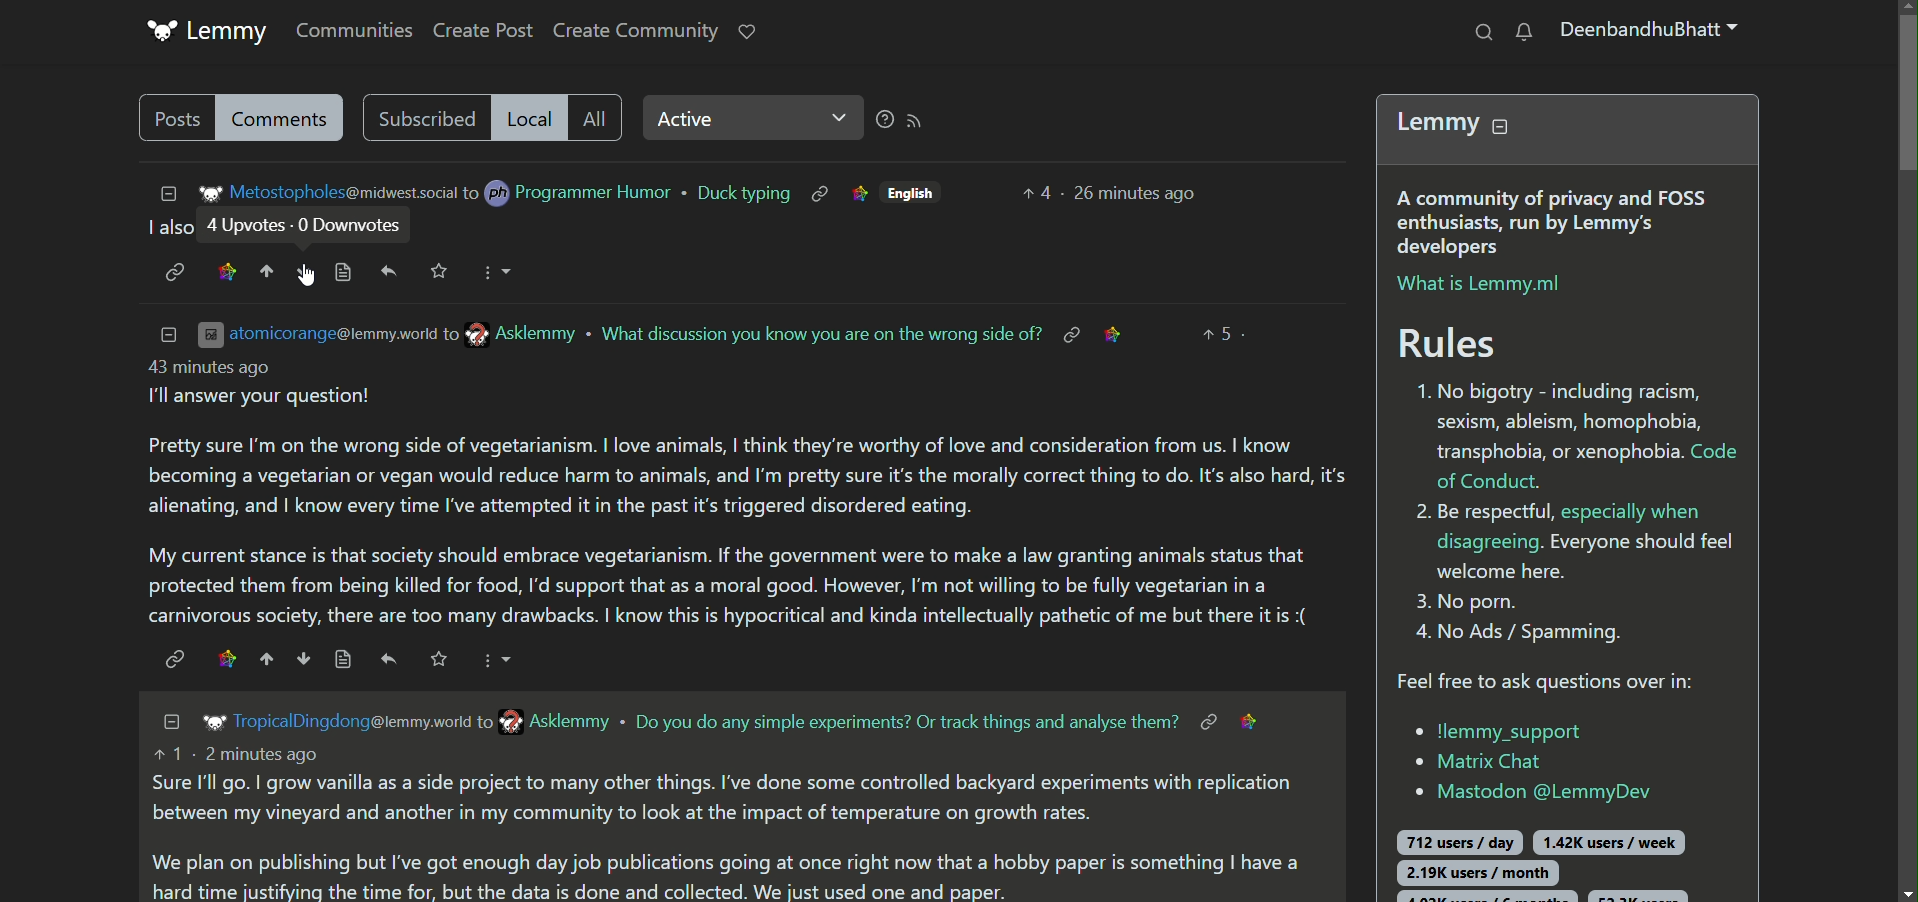 The height and width of the screenshot is (902, 1918). I want to click on like, so click(747, 30).